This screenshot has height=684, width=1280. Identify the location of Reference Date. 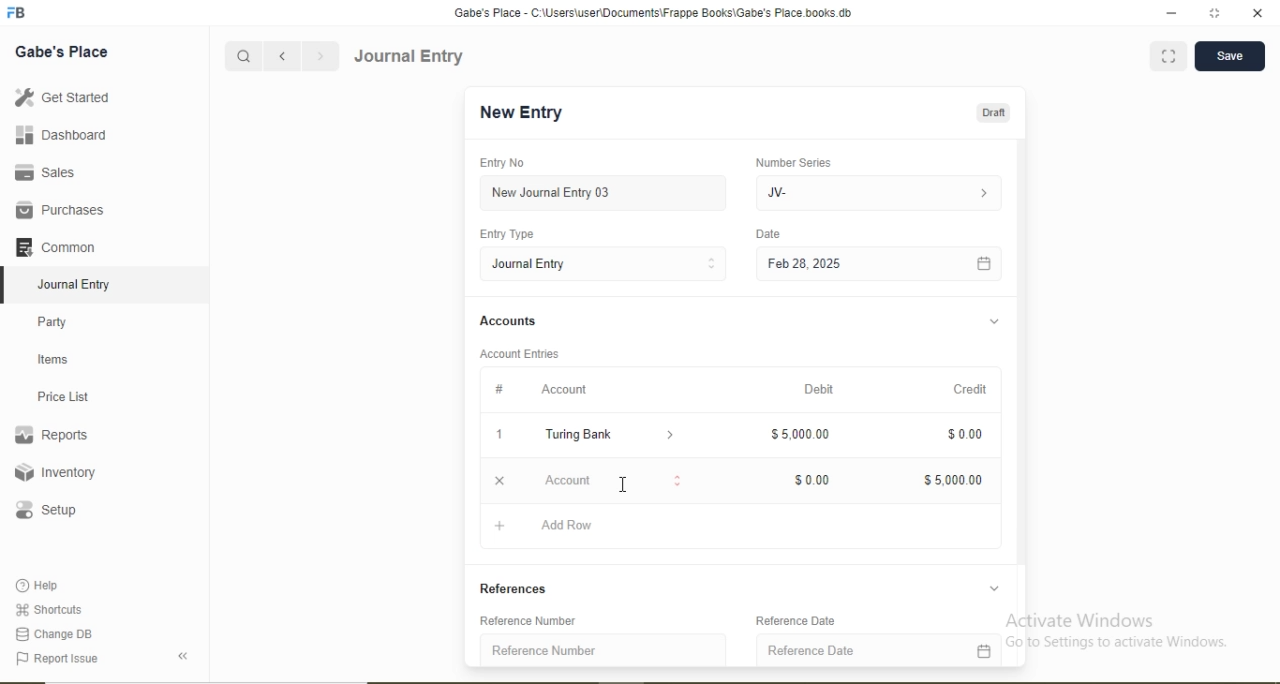
(795, 621).